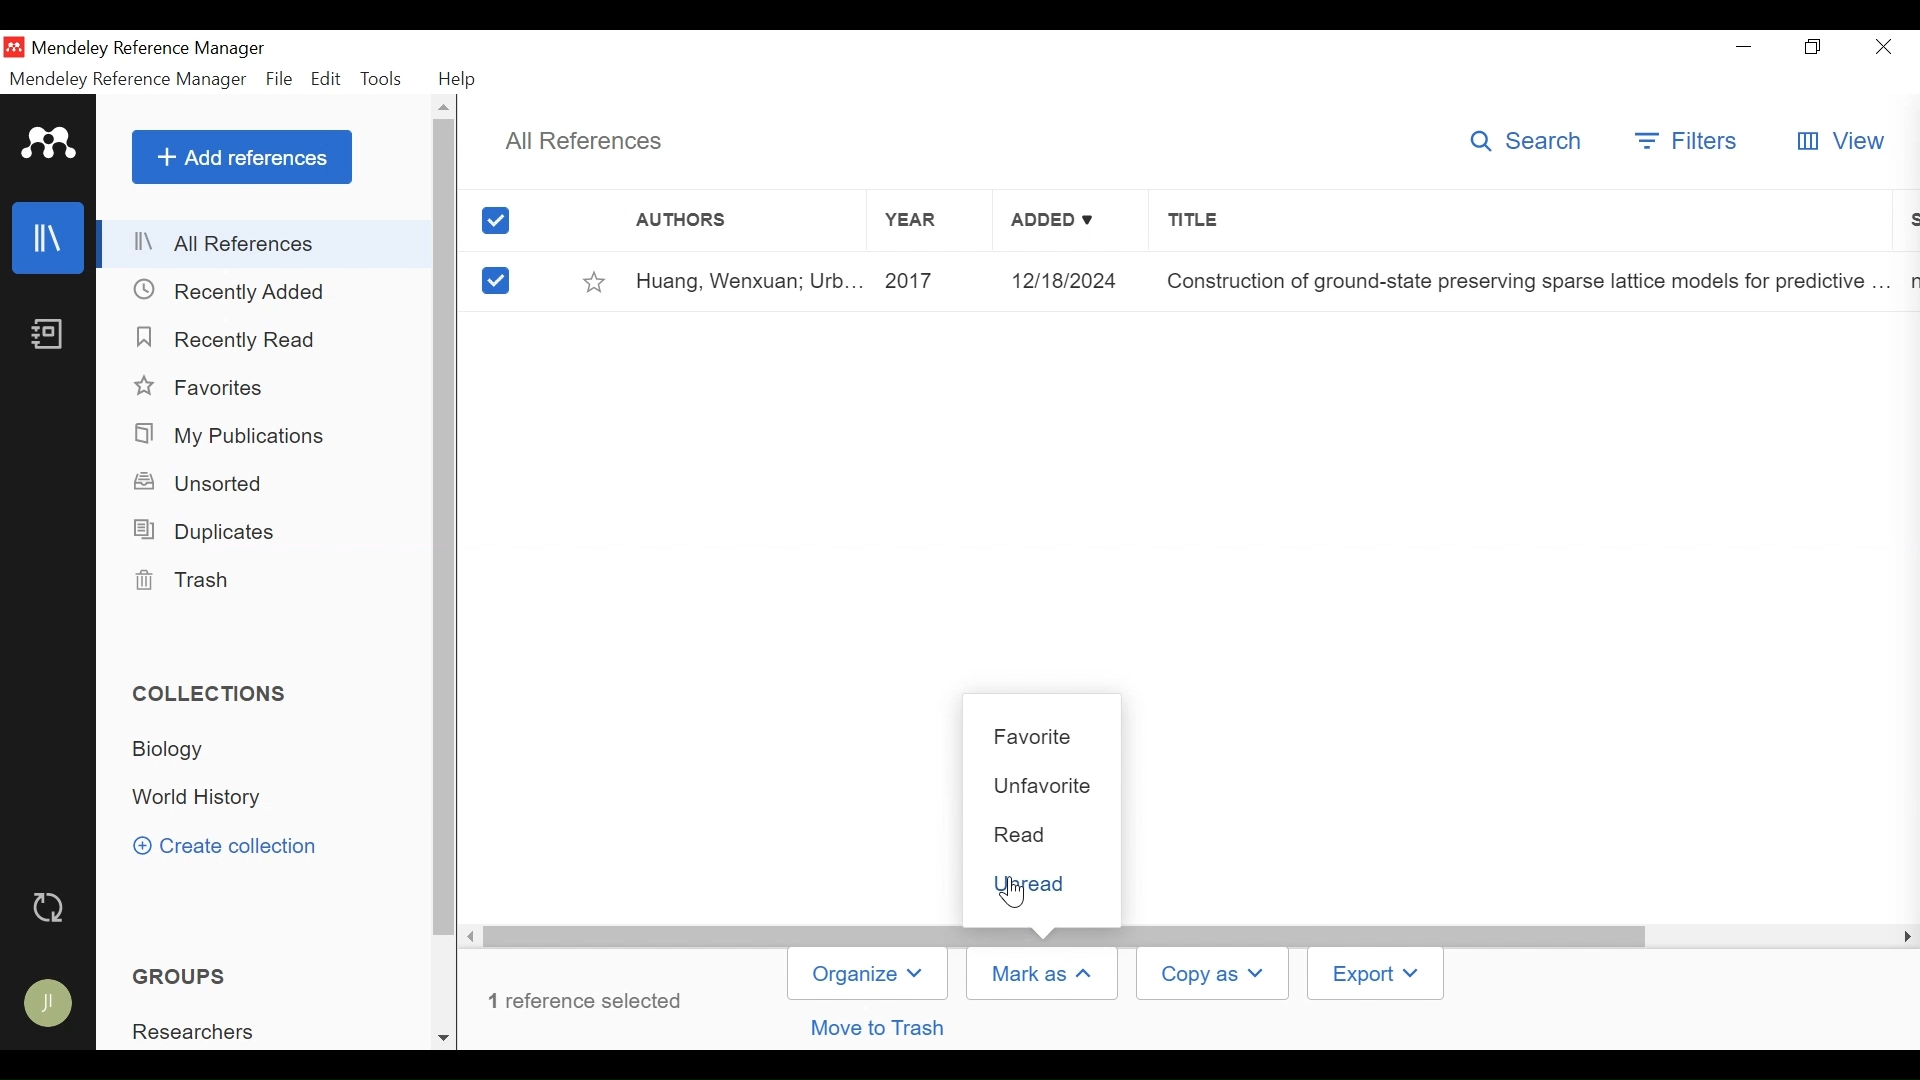 The width and height of the screenshot is (1920, 1080). Describe the element at coordinates (1885, 46) in the screenshot. I see `Close` at that location.